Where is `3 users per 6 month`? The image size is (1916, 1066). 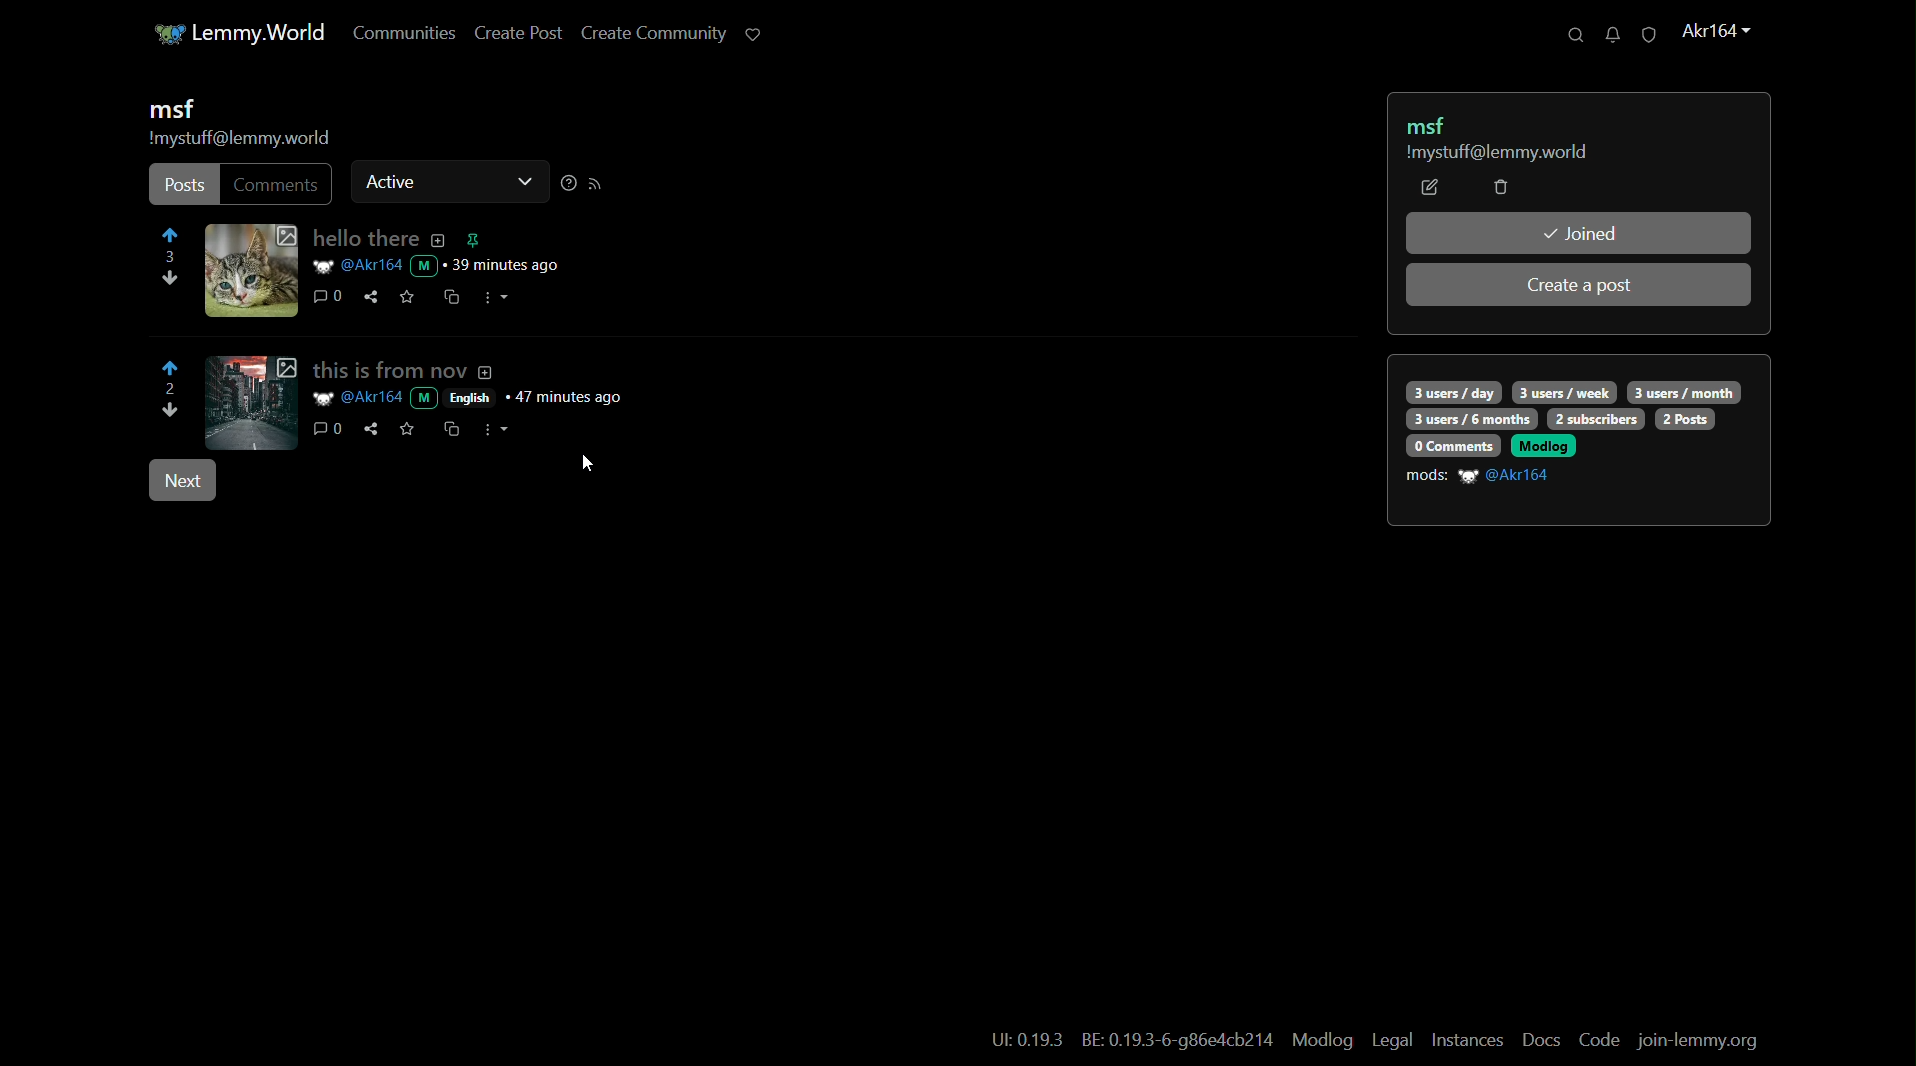
3 users per 6 month is located at coordinates (1469, 420).